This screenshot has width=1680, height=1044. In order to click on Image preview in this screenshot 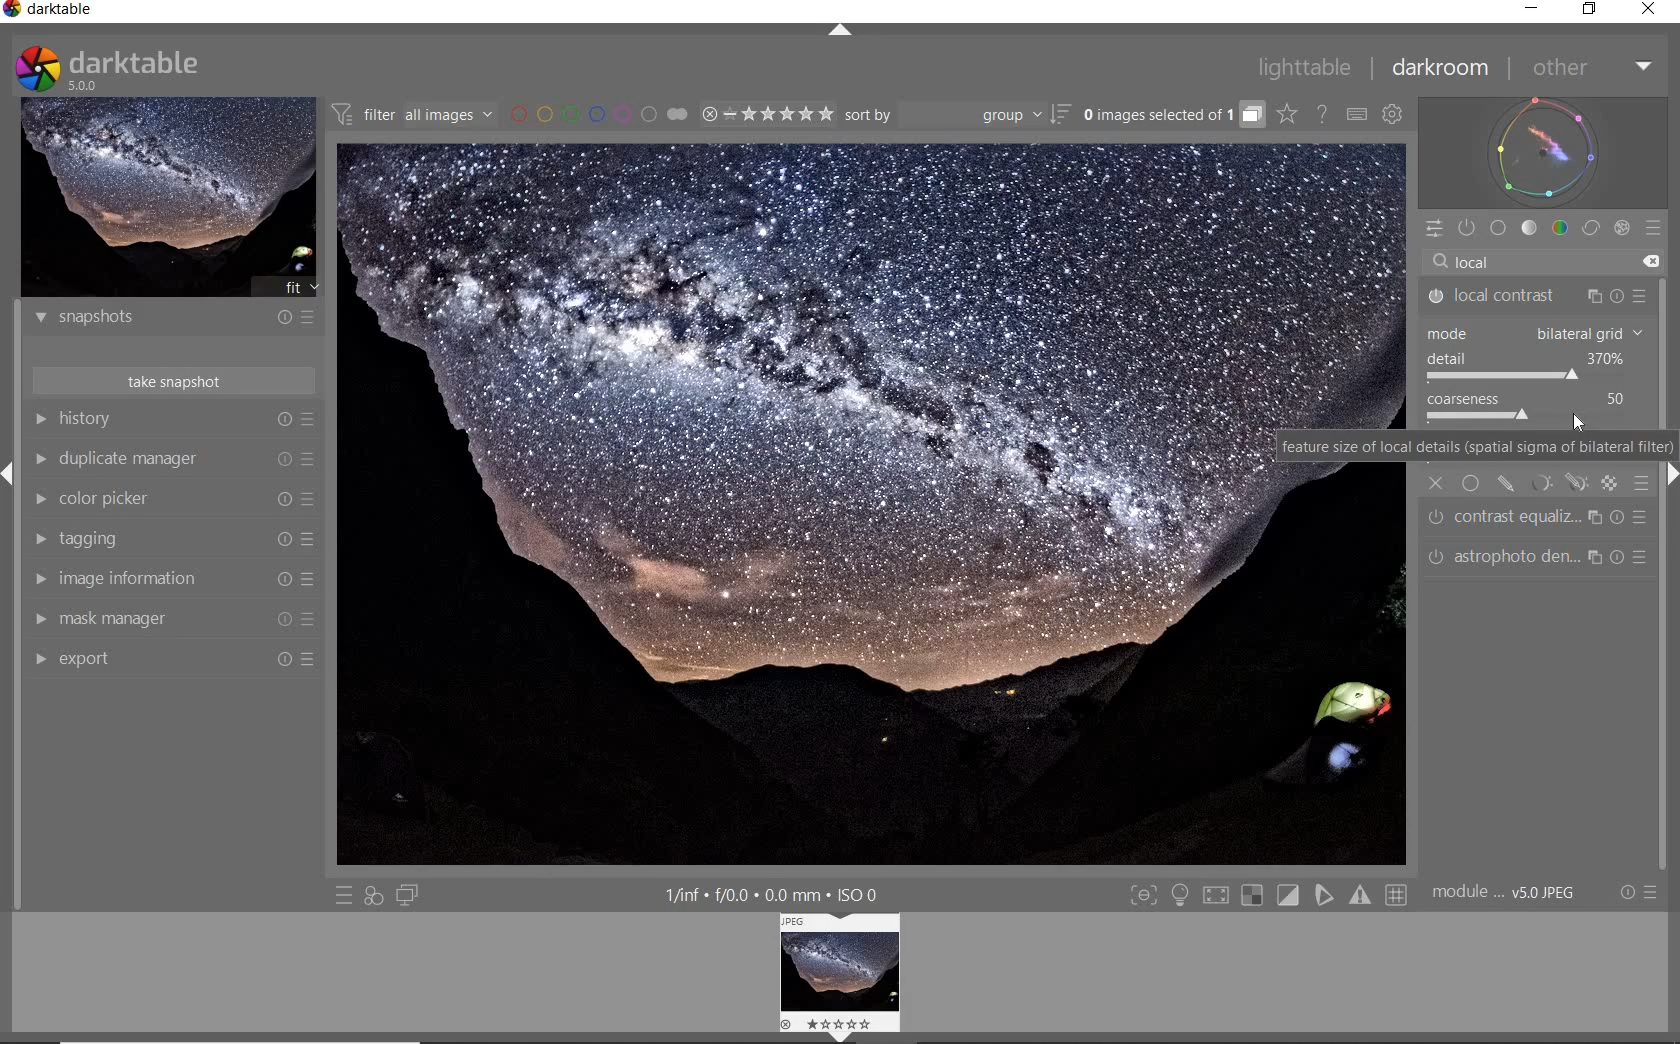, I will do `click(802, 502)`.